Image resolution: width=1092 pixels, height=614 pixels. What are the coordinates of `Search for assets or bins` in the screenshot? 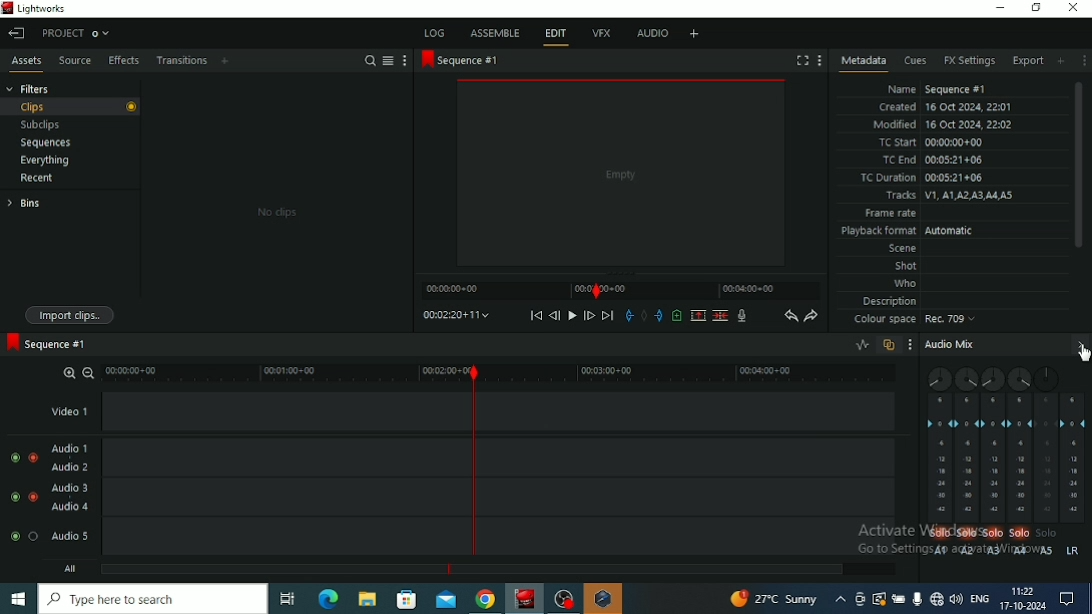 It's located at (369, 60).